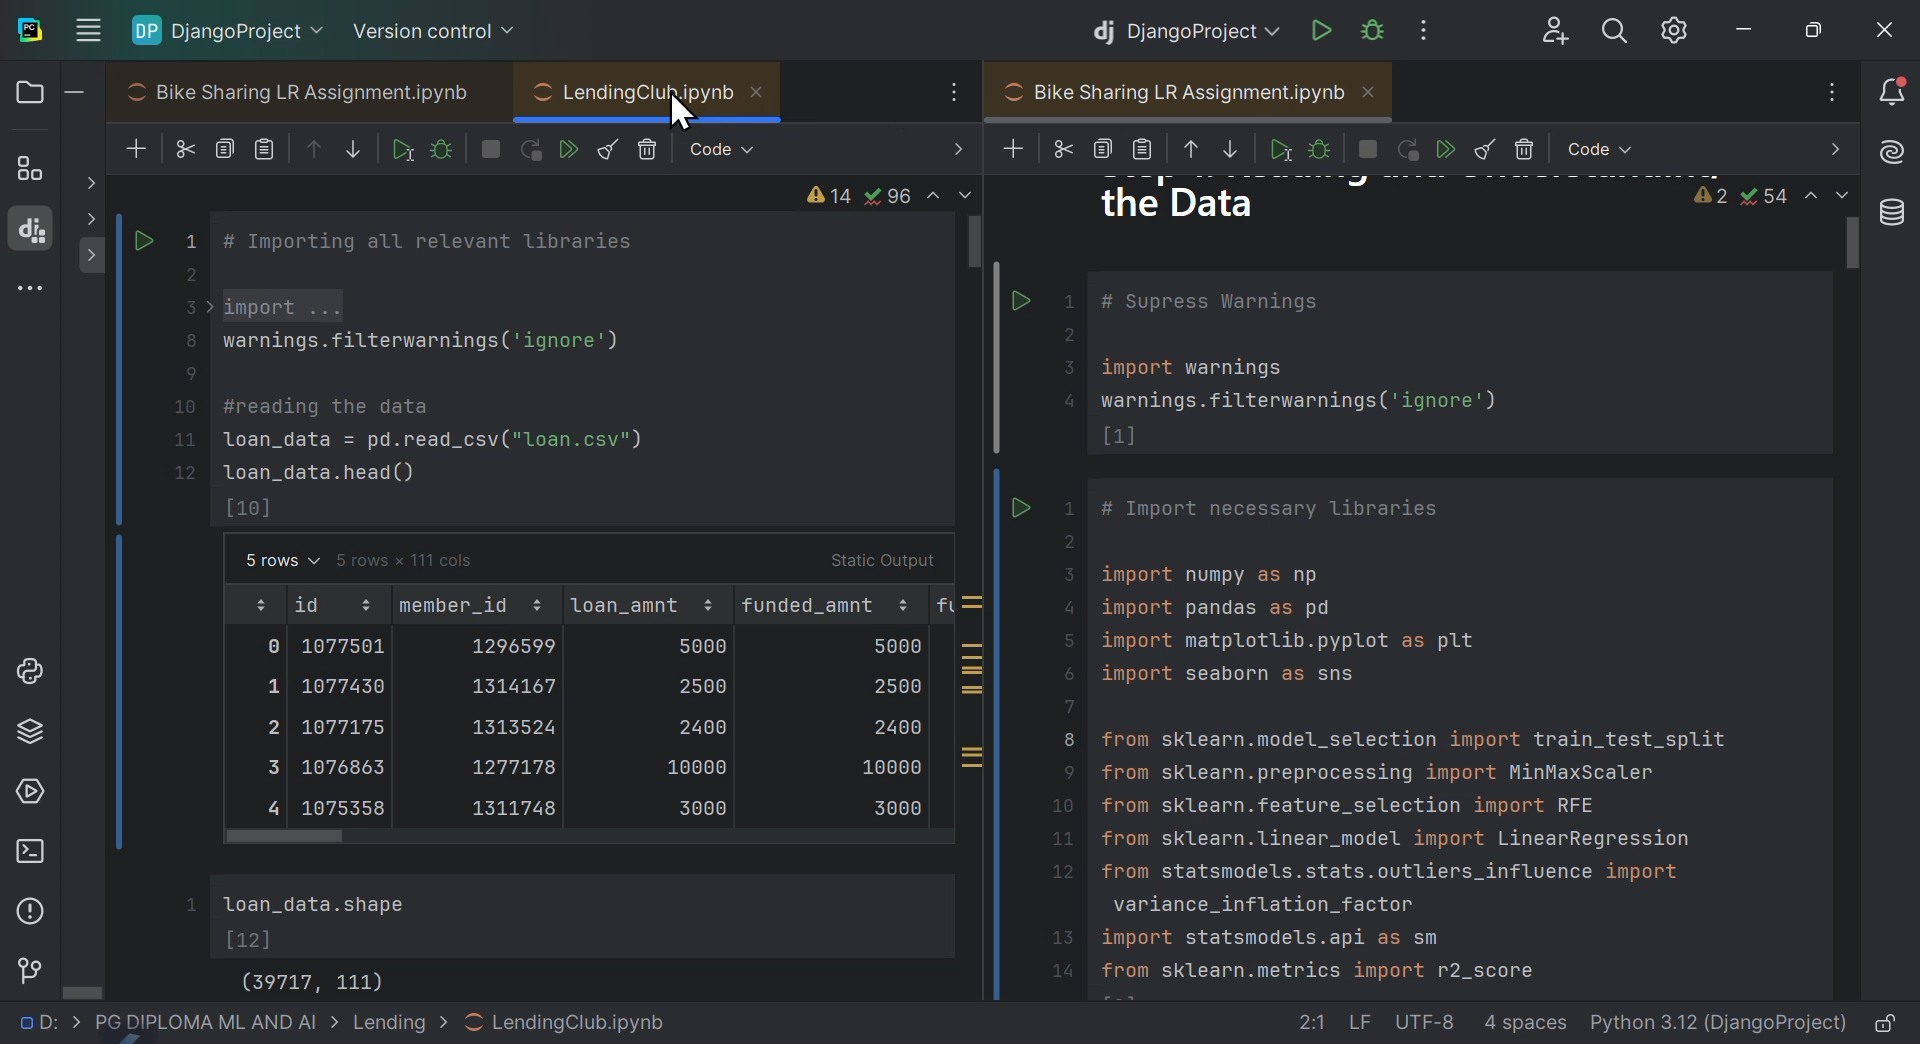 The image size is (1920, 1044). Describe the element at coordinates (1443, 148) in the screenshot. I see `` at that location.